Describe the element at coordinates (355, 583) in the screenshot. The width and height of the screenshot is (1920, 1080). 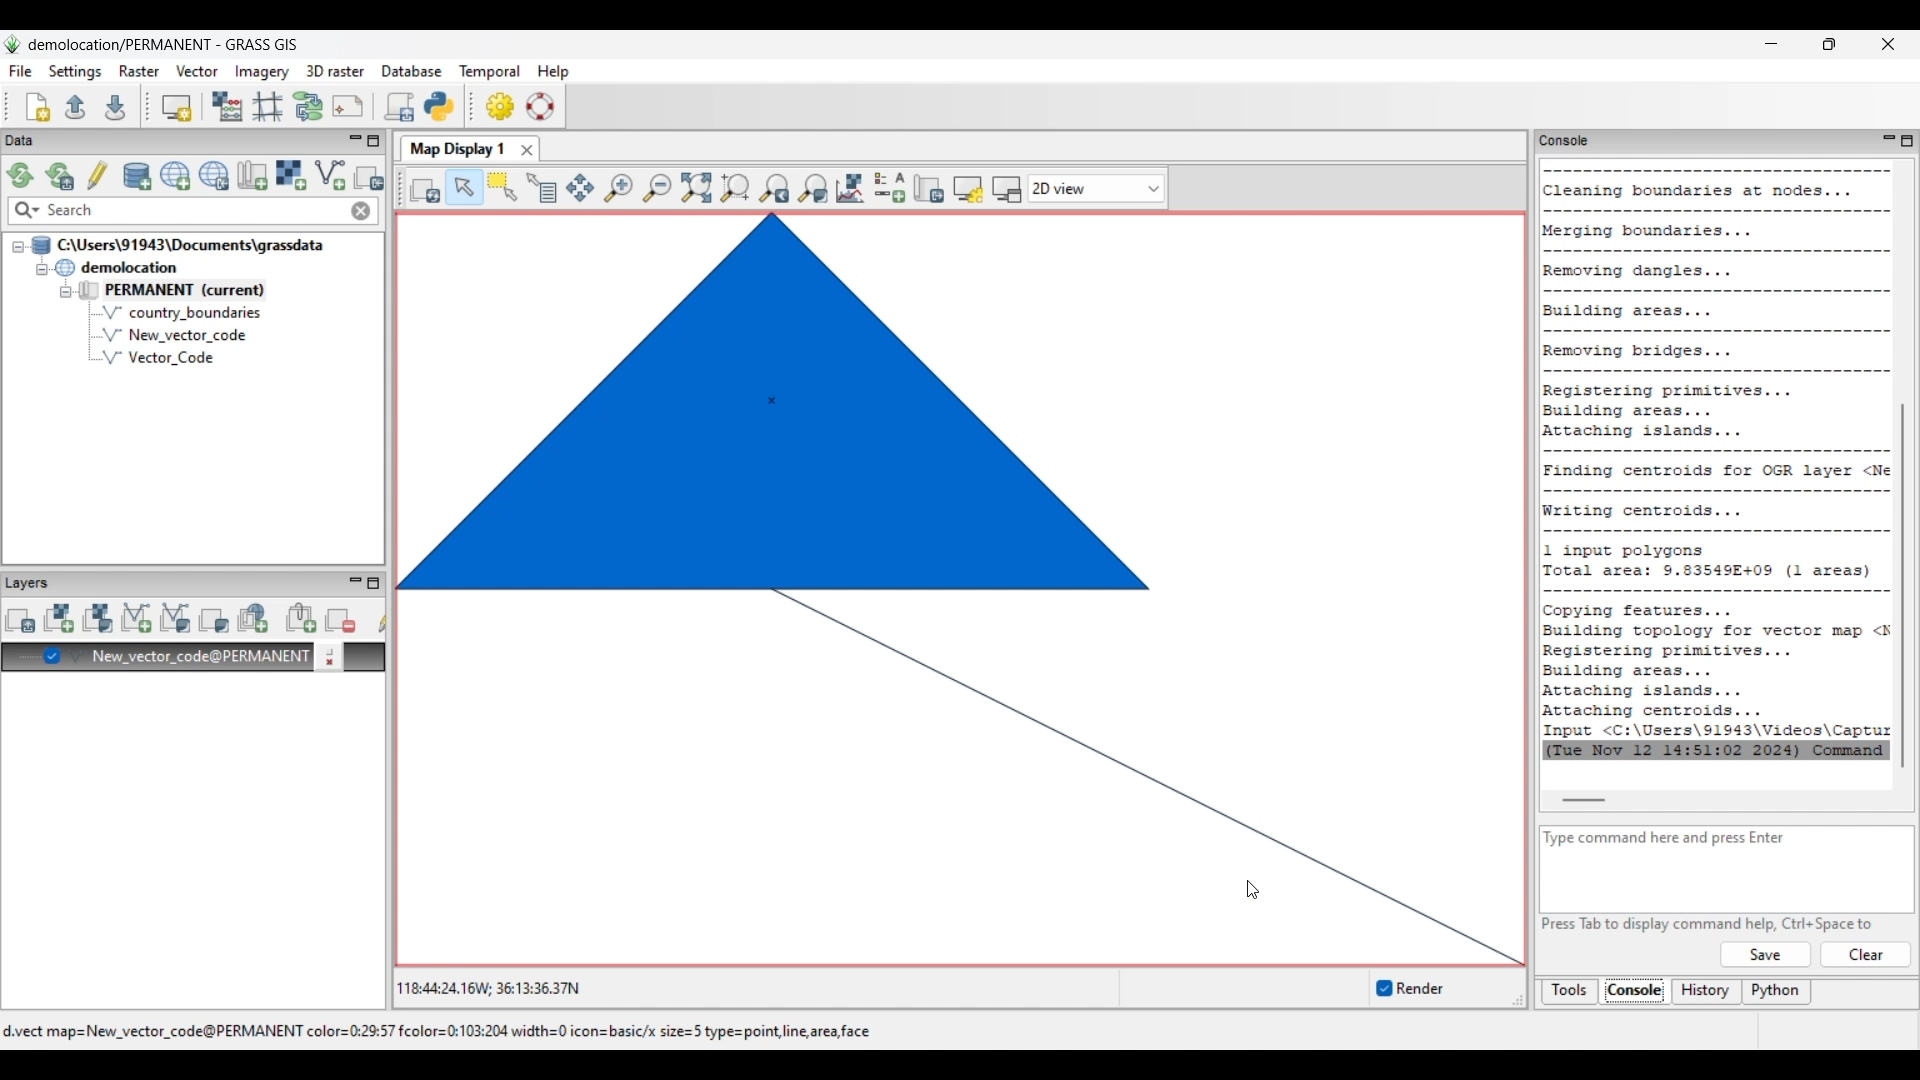
I see `Minimize Layers panel` at that location.